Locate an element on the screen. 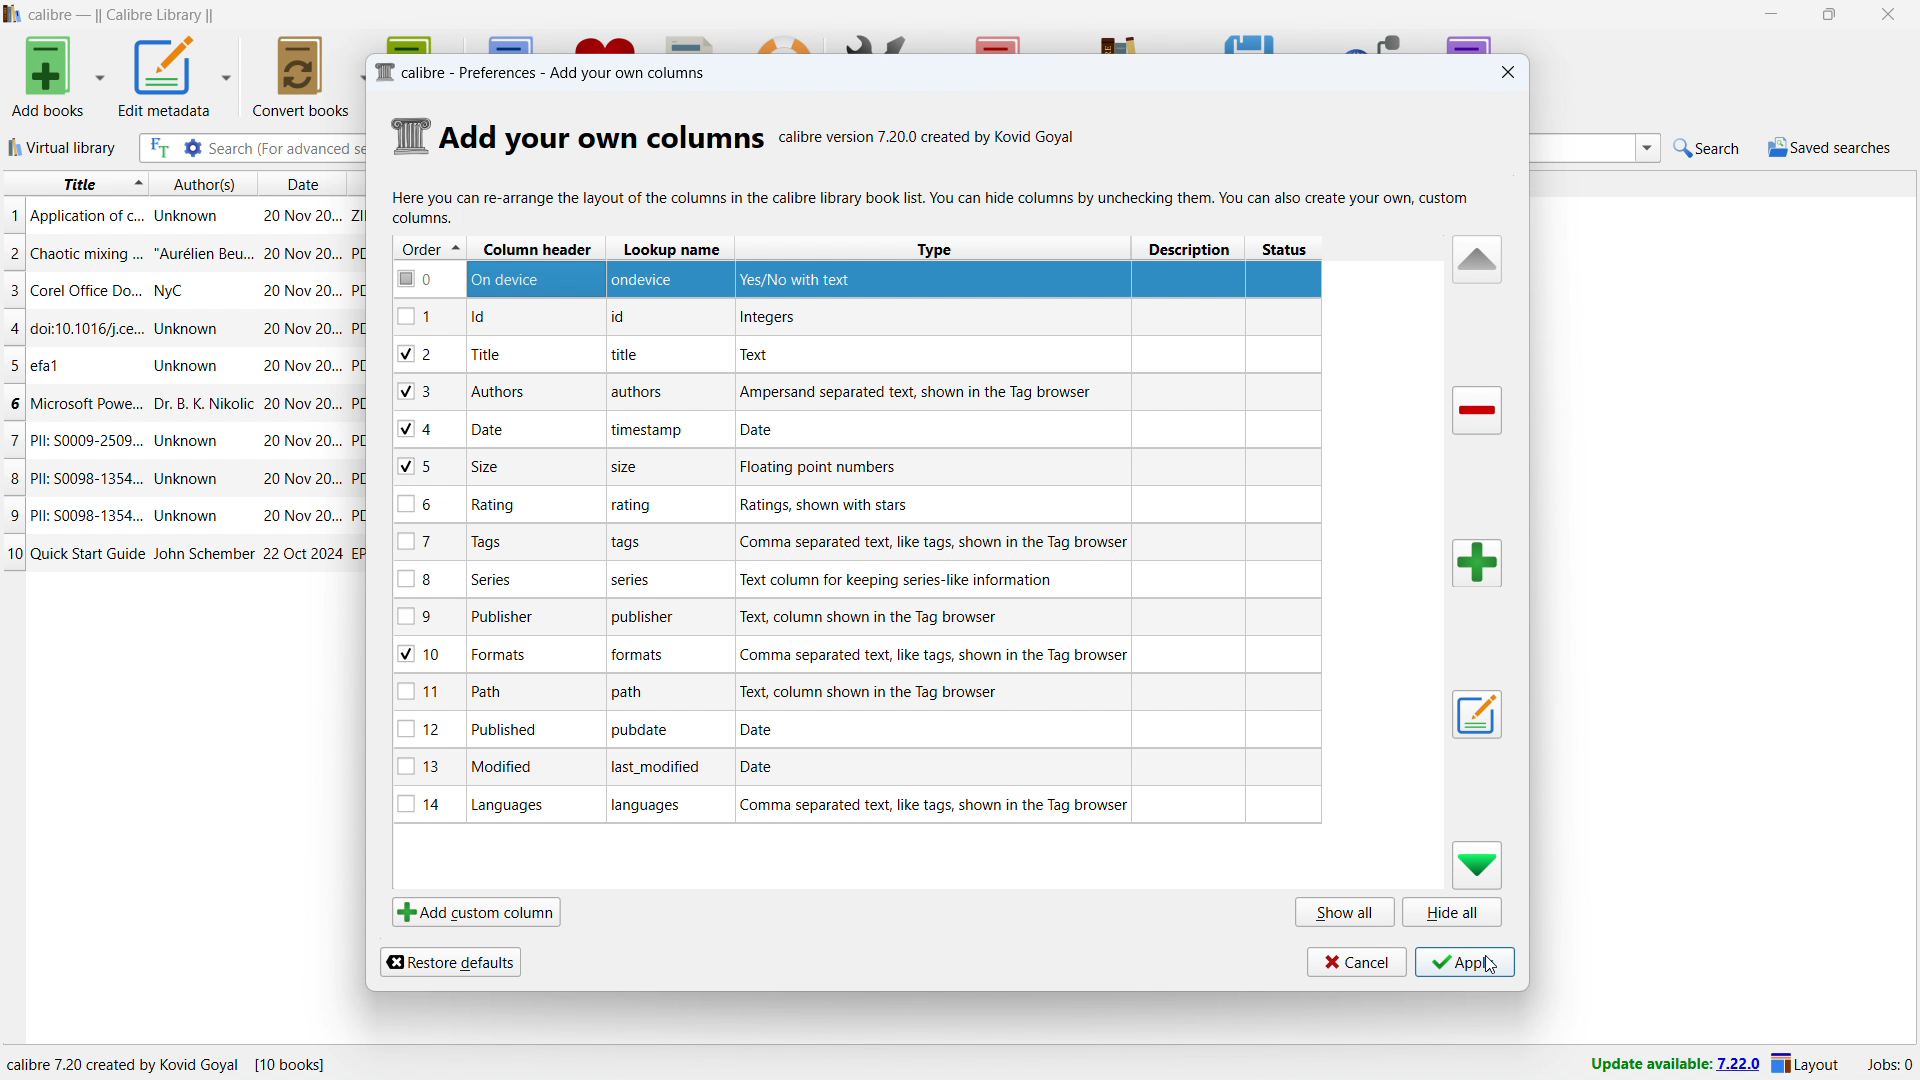 This screenshot has width=1920, height=1080. 4 is located at coordinates (427, 431).